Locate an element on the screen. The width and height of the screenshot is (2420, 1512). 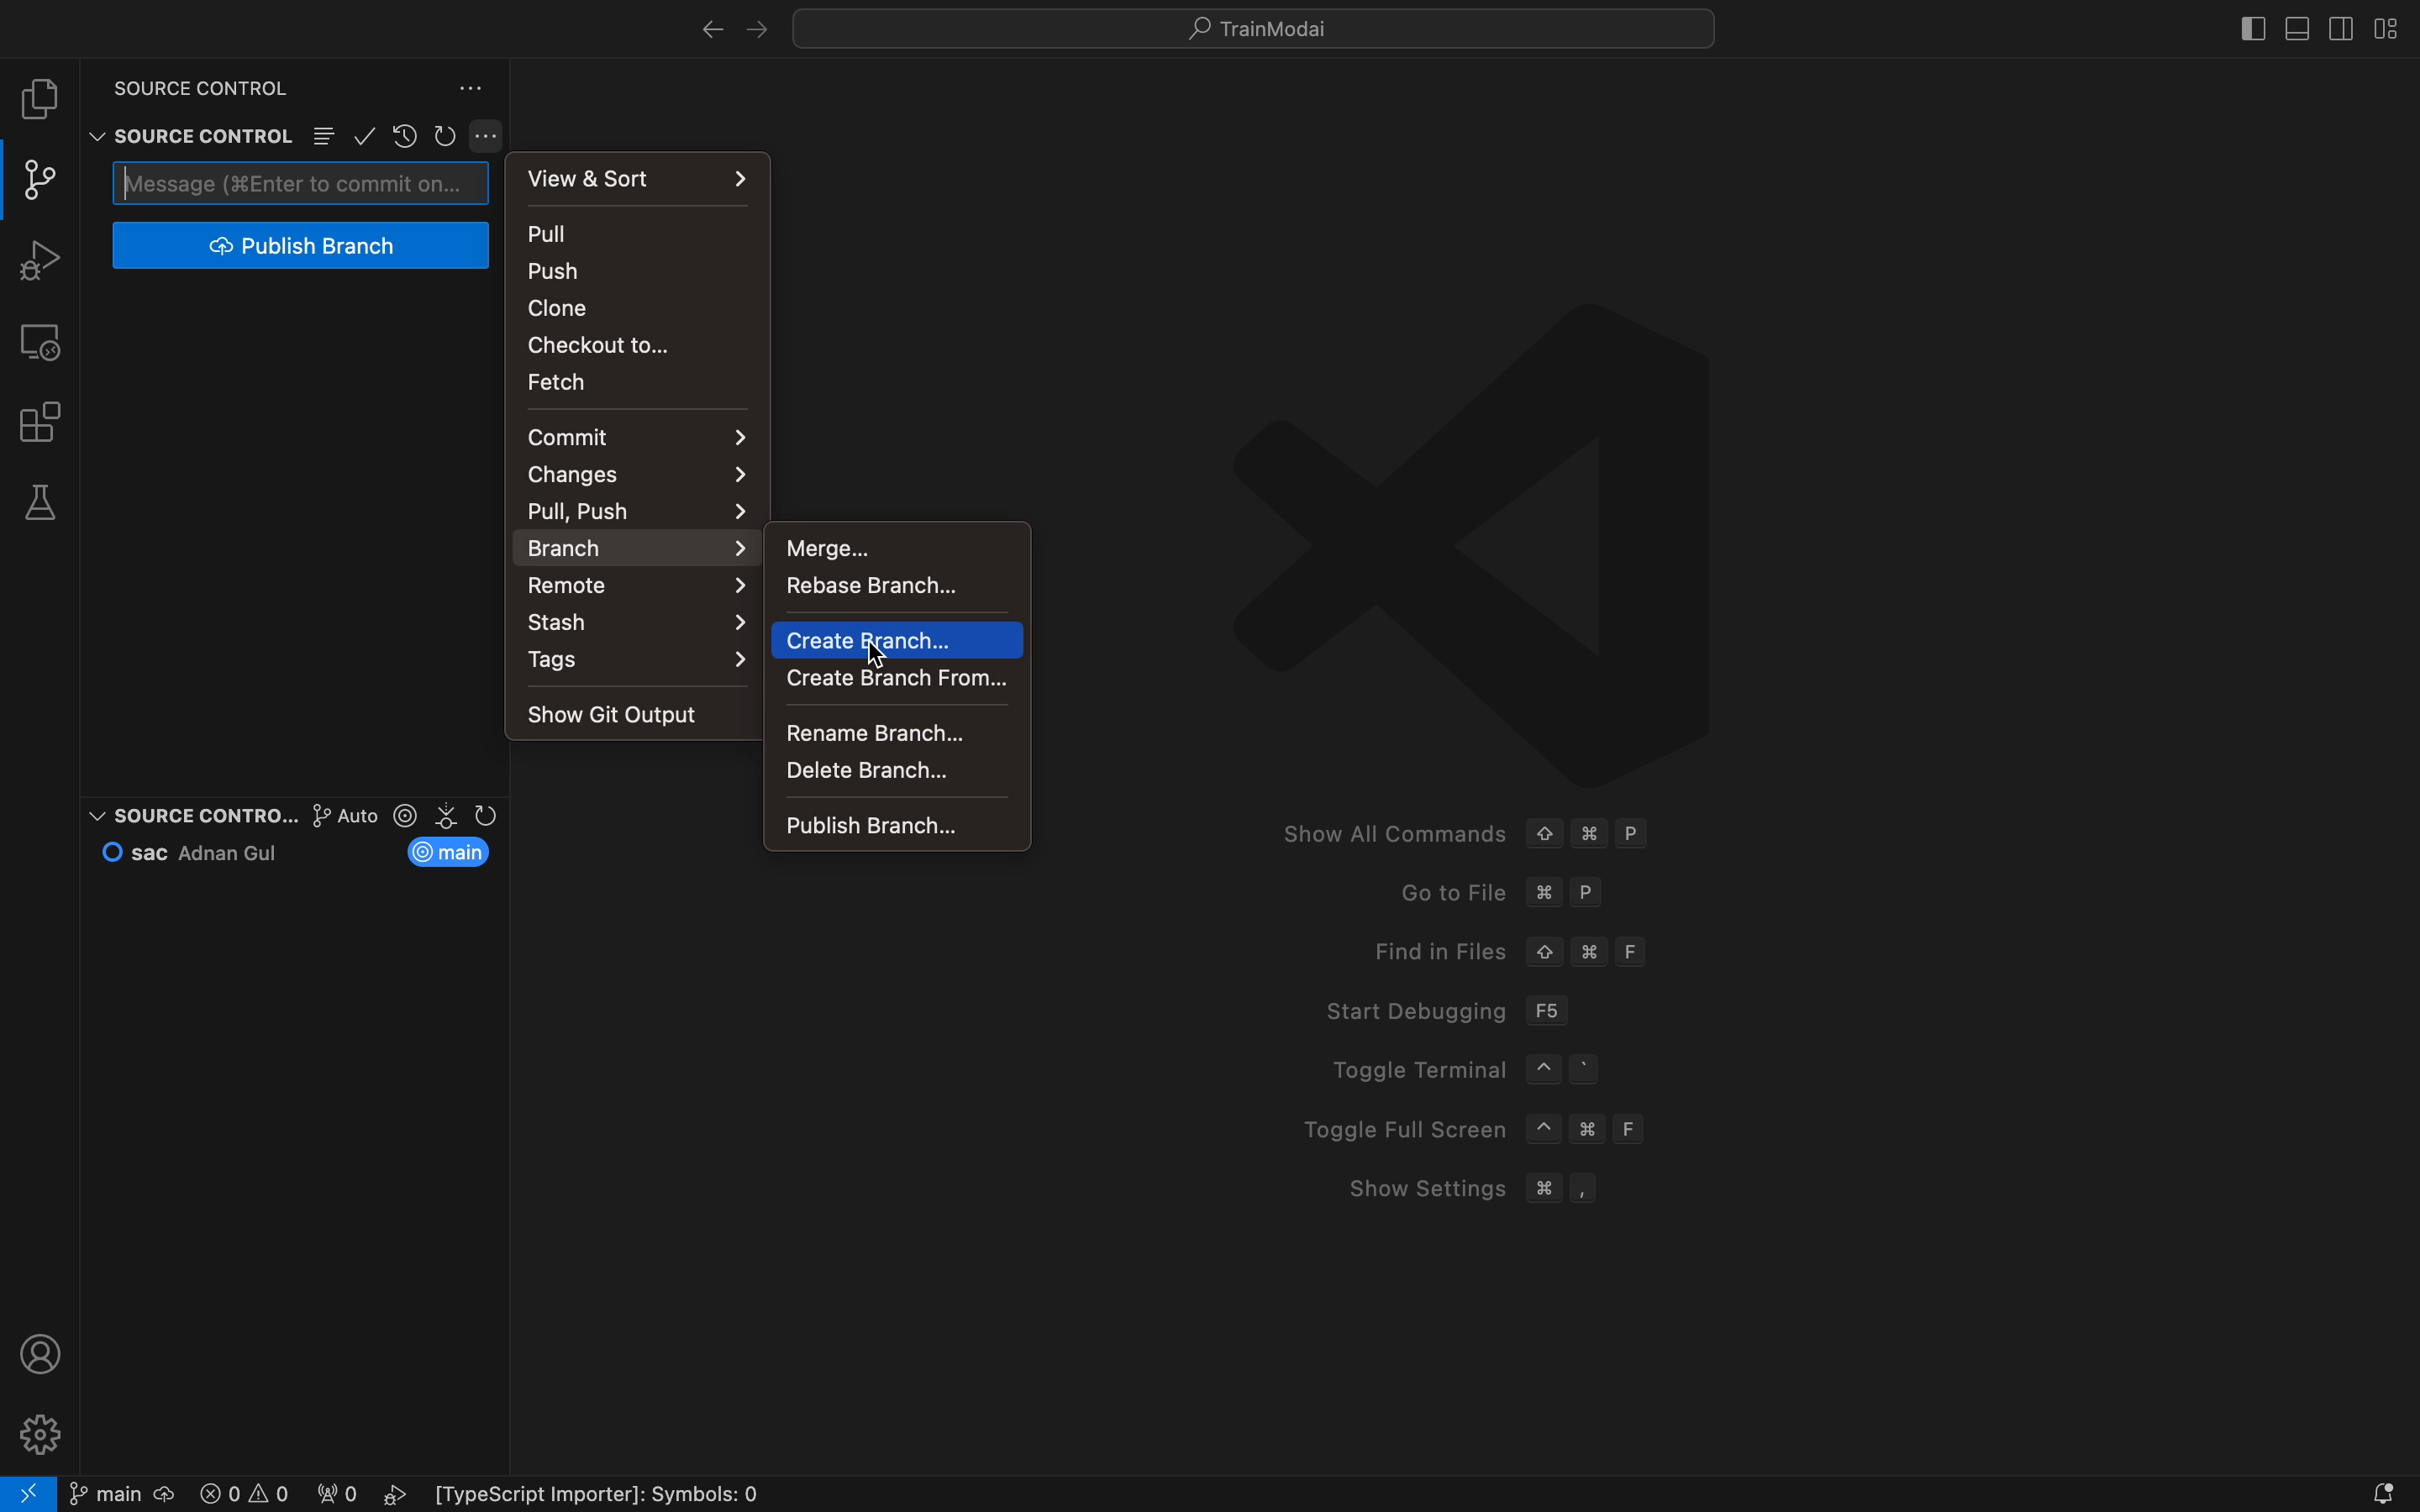
create a new branch is located at coordinates (896, 640).